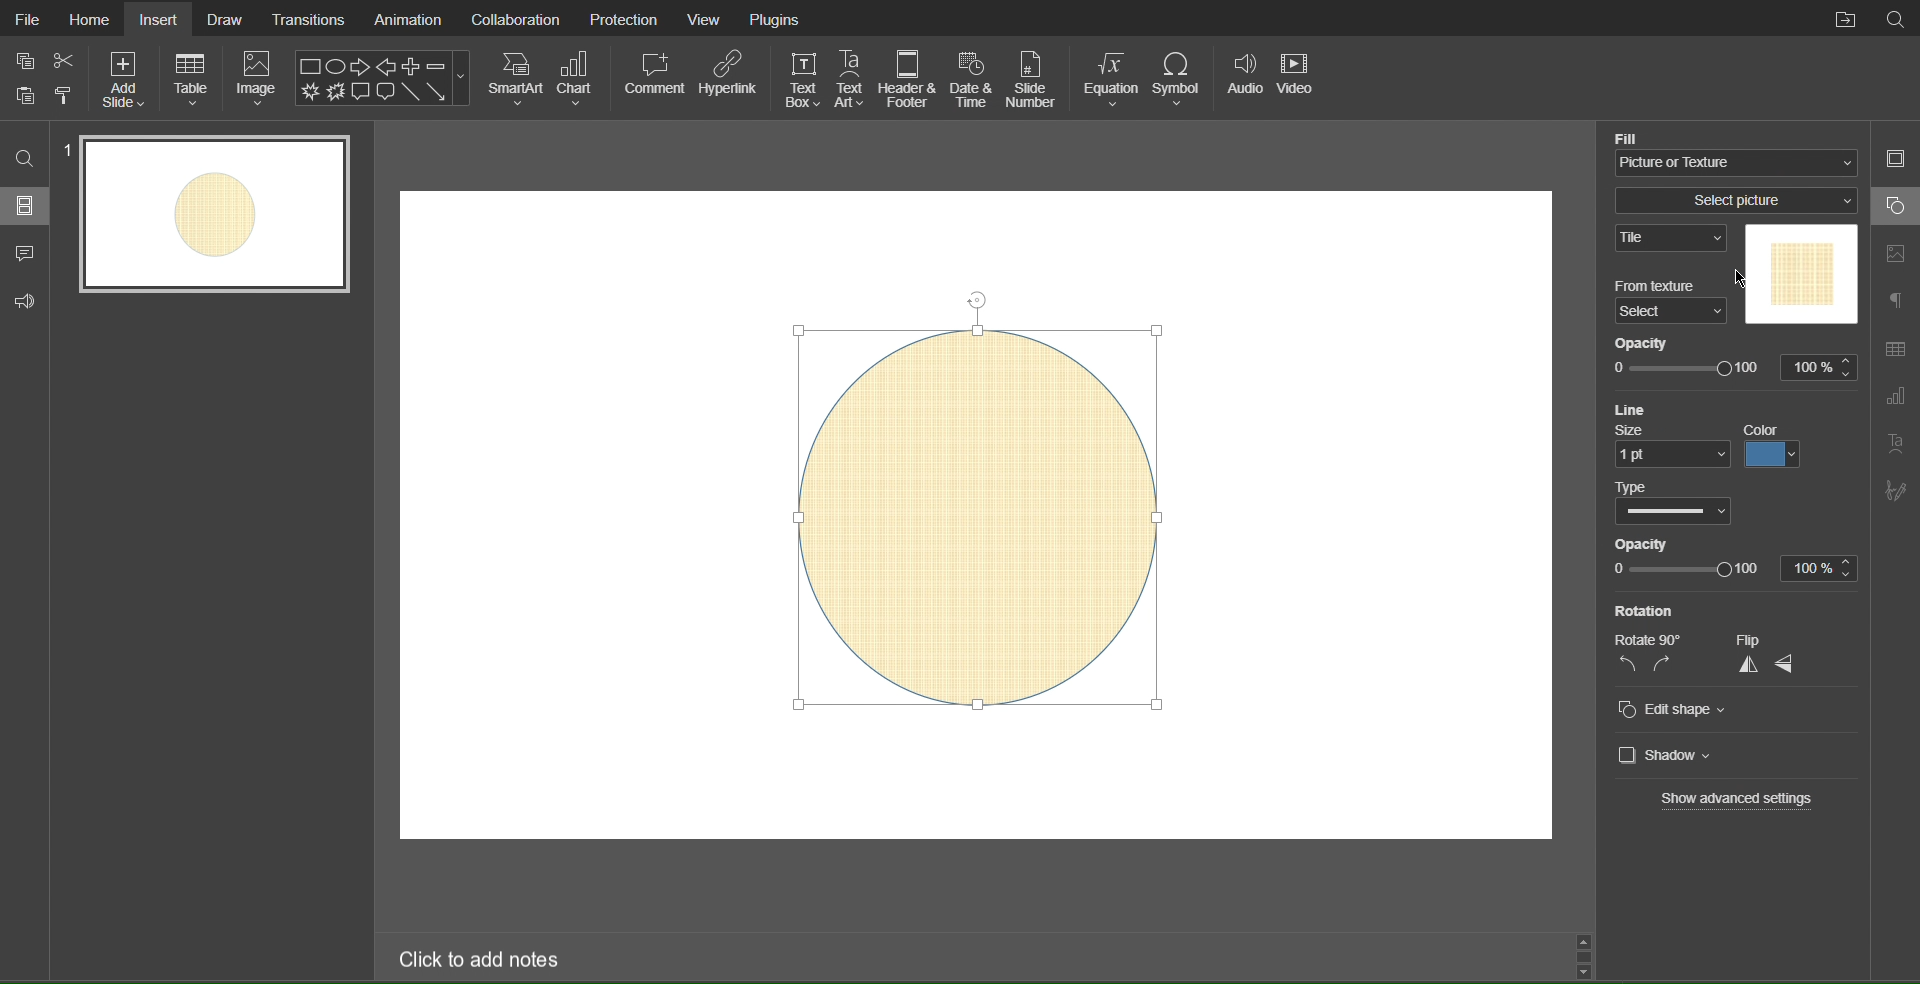  What do you see at coordinates (25, 298) in the screenshot?
I see `Feedback and Support` at bounding box center [25, 298].